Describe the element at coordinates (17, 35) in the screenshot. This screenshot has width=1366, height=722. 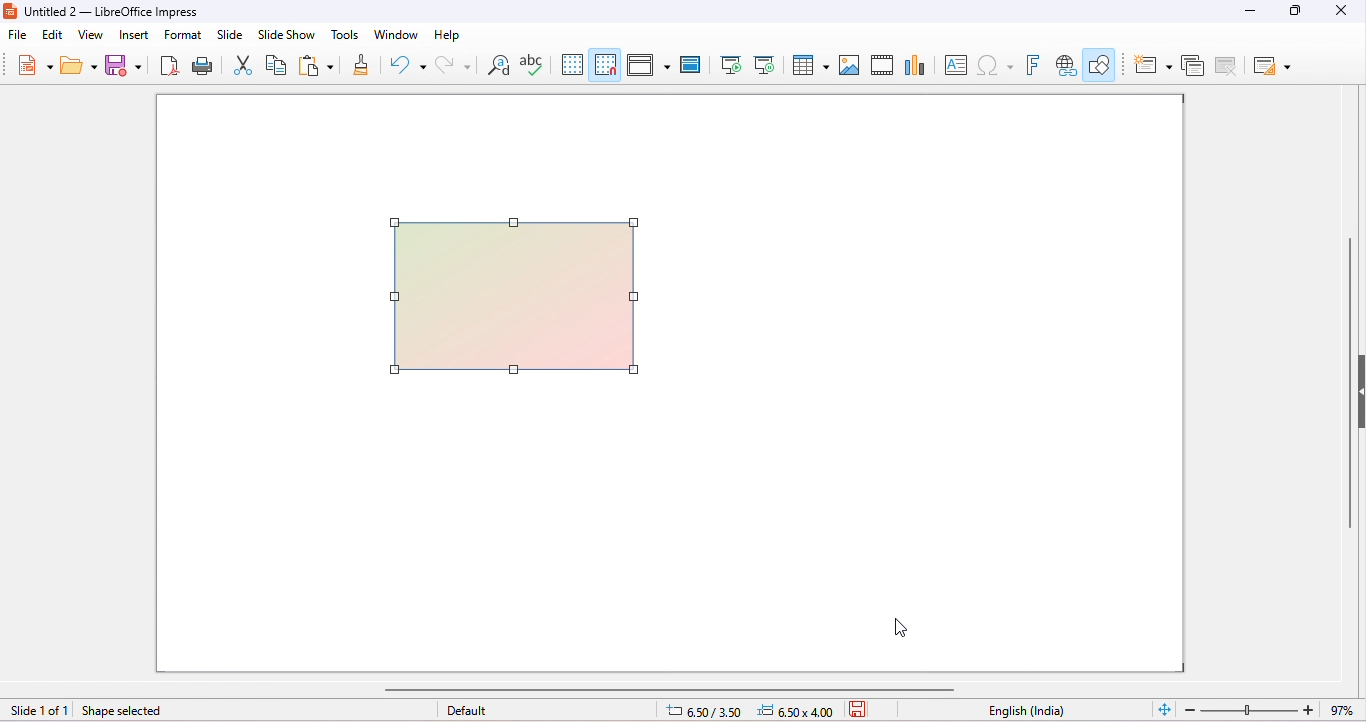
I see `file` at that location.